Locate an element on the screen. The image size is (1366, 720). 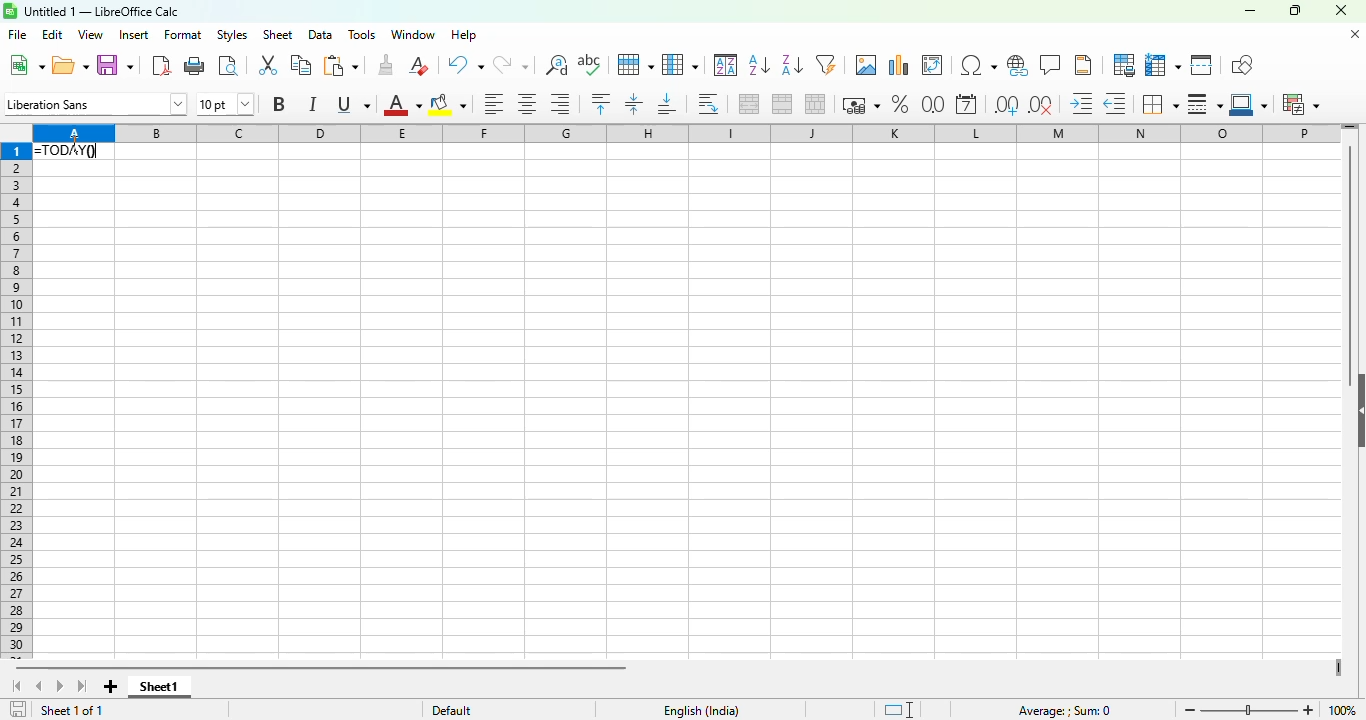
clone formatting is located at coordinates (386, 65).